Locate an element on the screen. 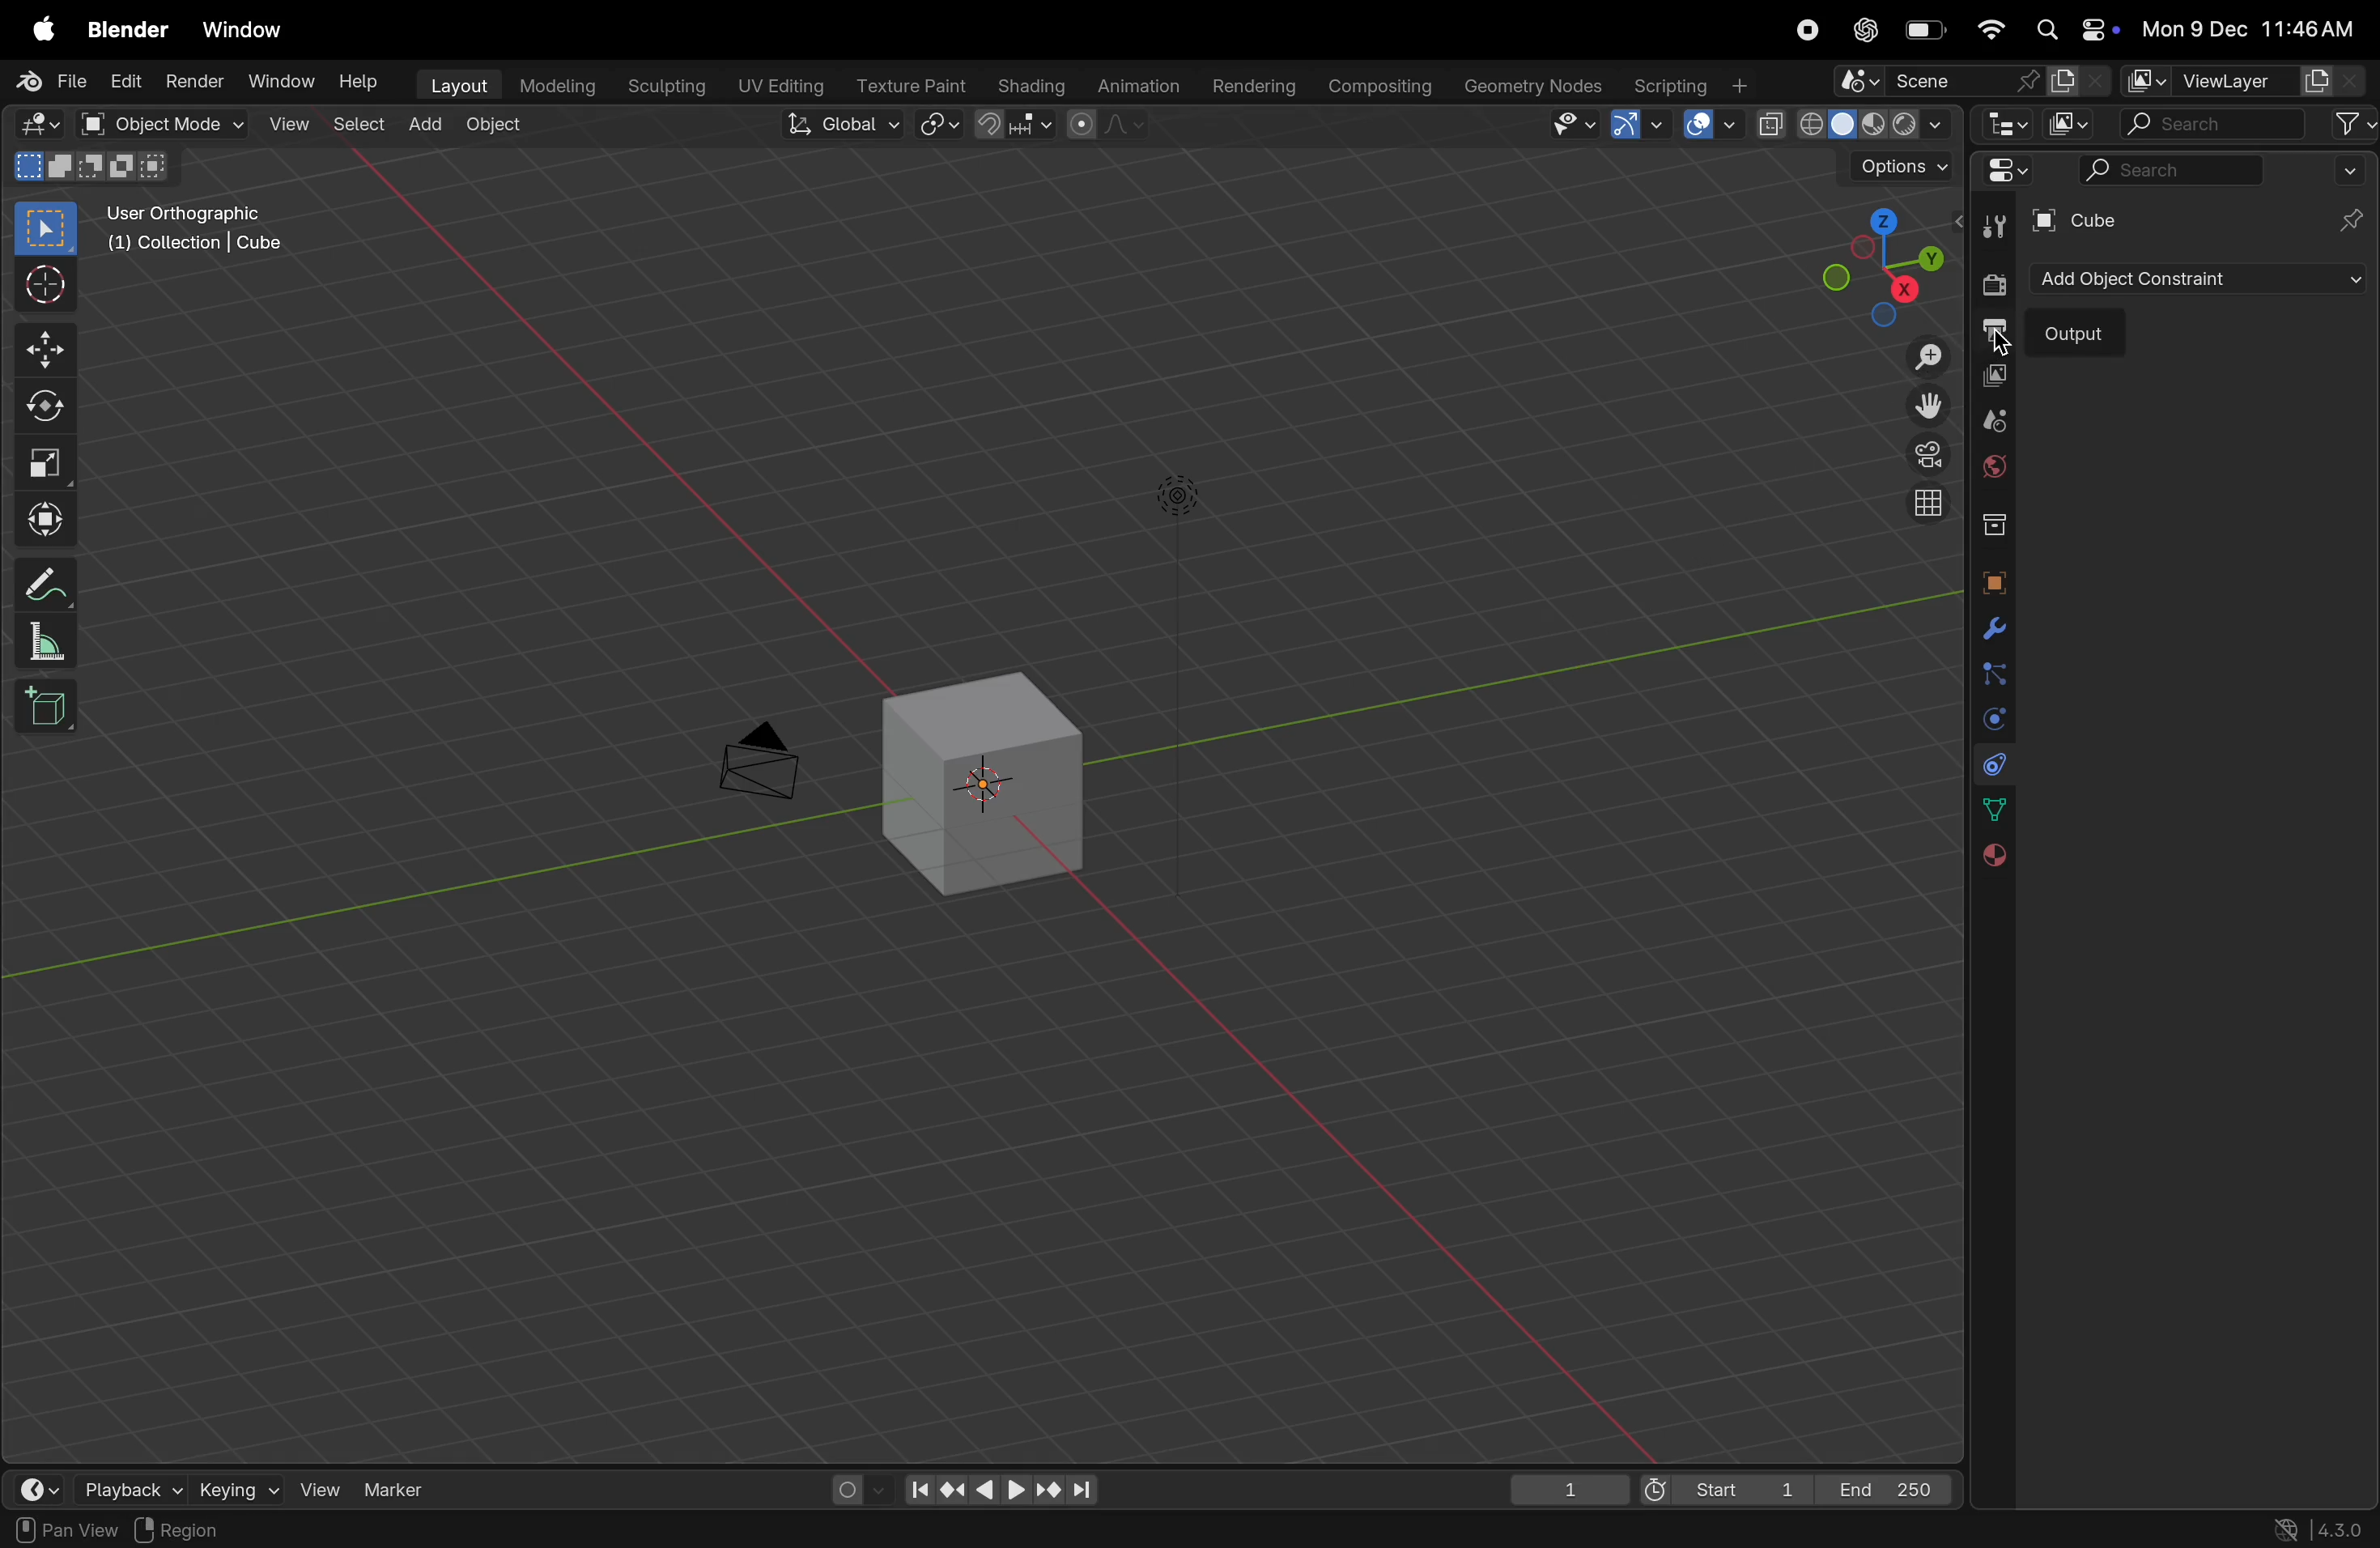 This screenshot has height=1548, width=2380. trasform is located at coordinates (45, 517).